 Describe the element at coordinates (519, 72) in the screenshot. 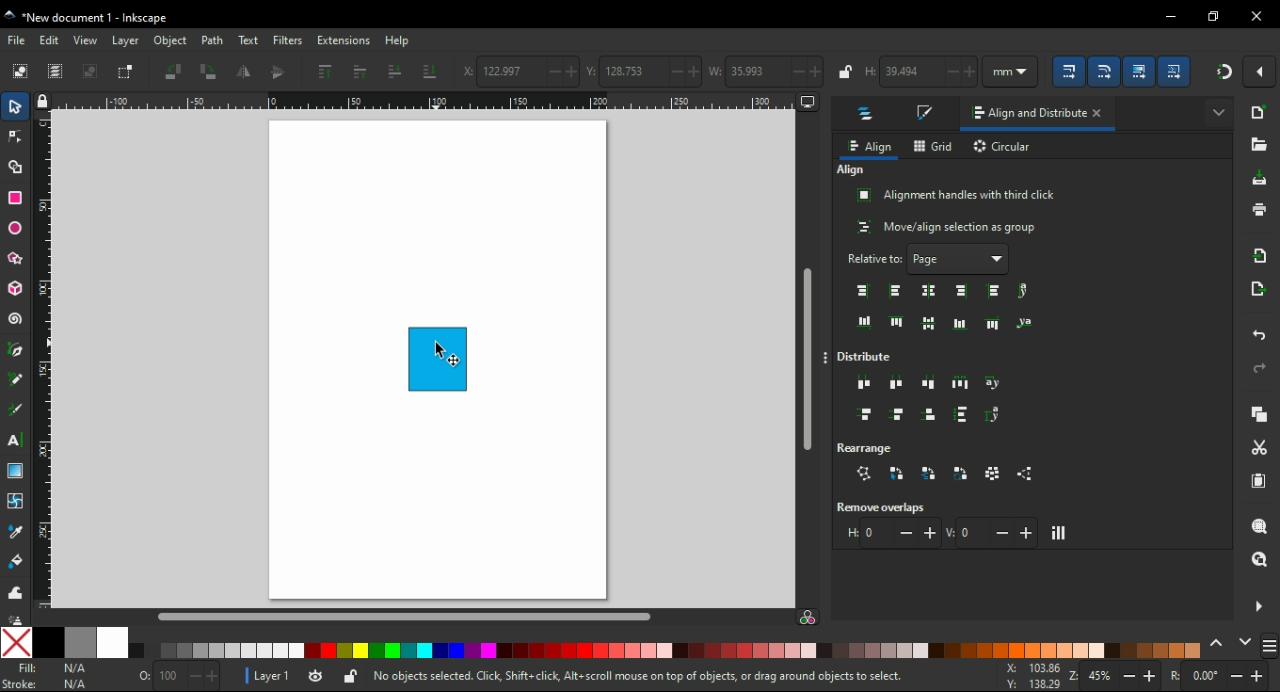

I see `horizontal coordinate of selection` at that location.